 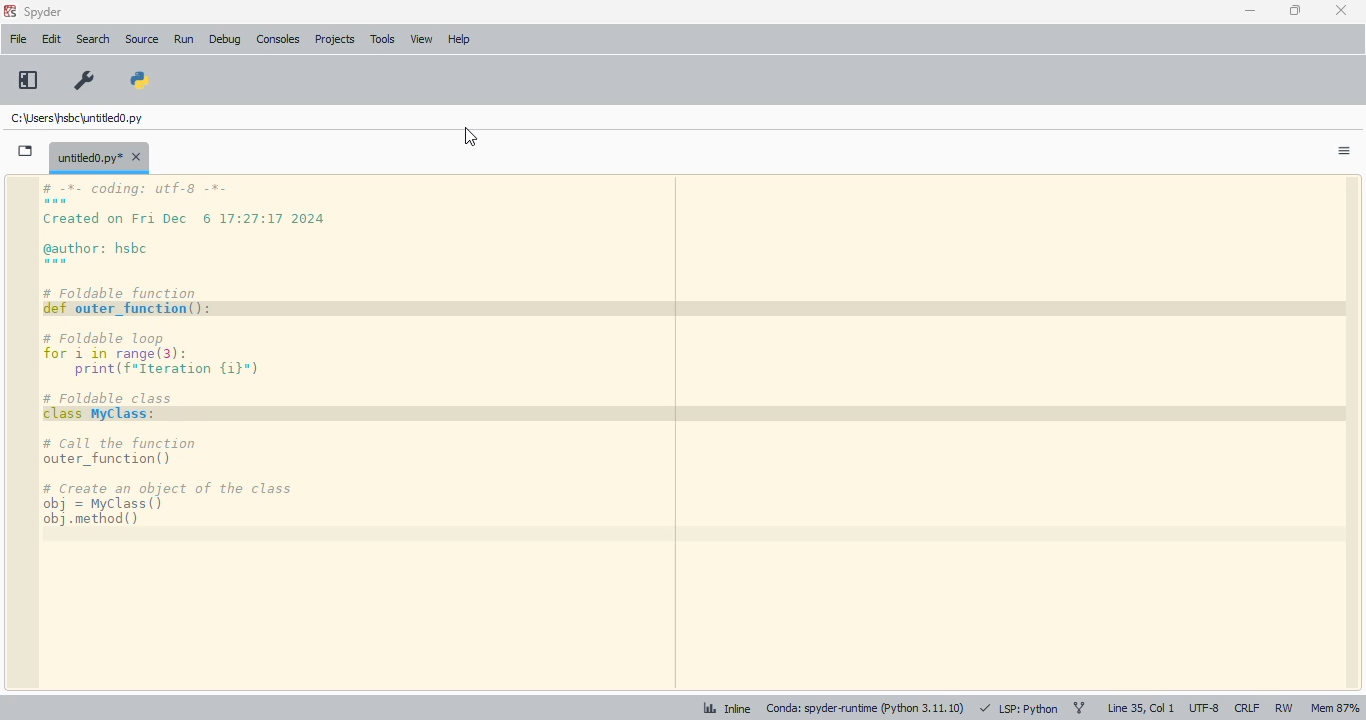 I want to click on run, so click(x=184, y=39).